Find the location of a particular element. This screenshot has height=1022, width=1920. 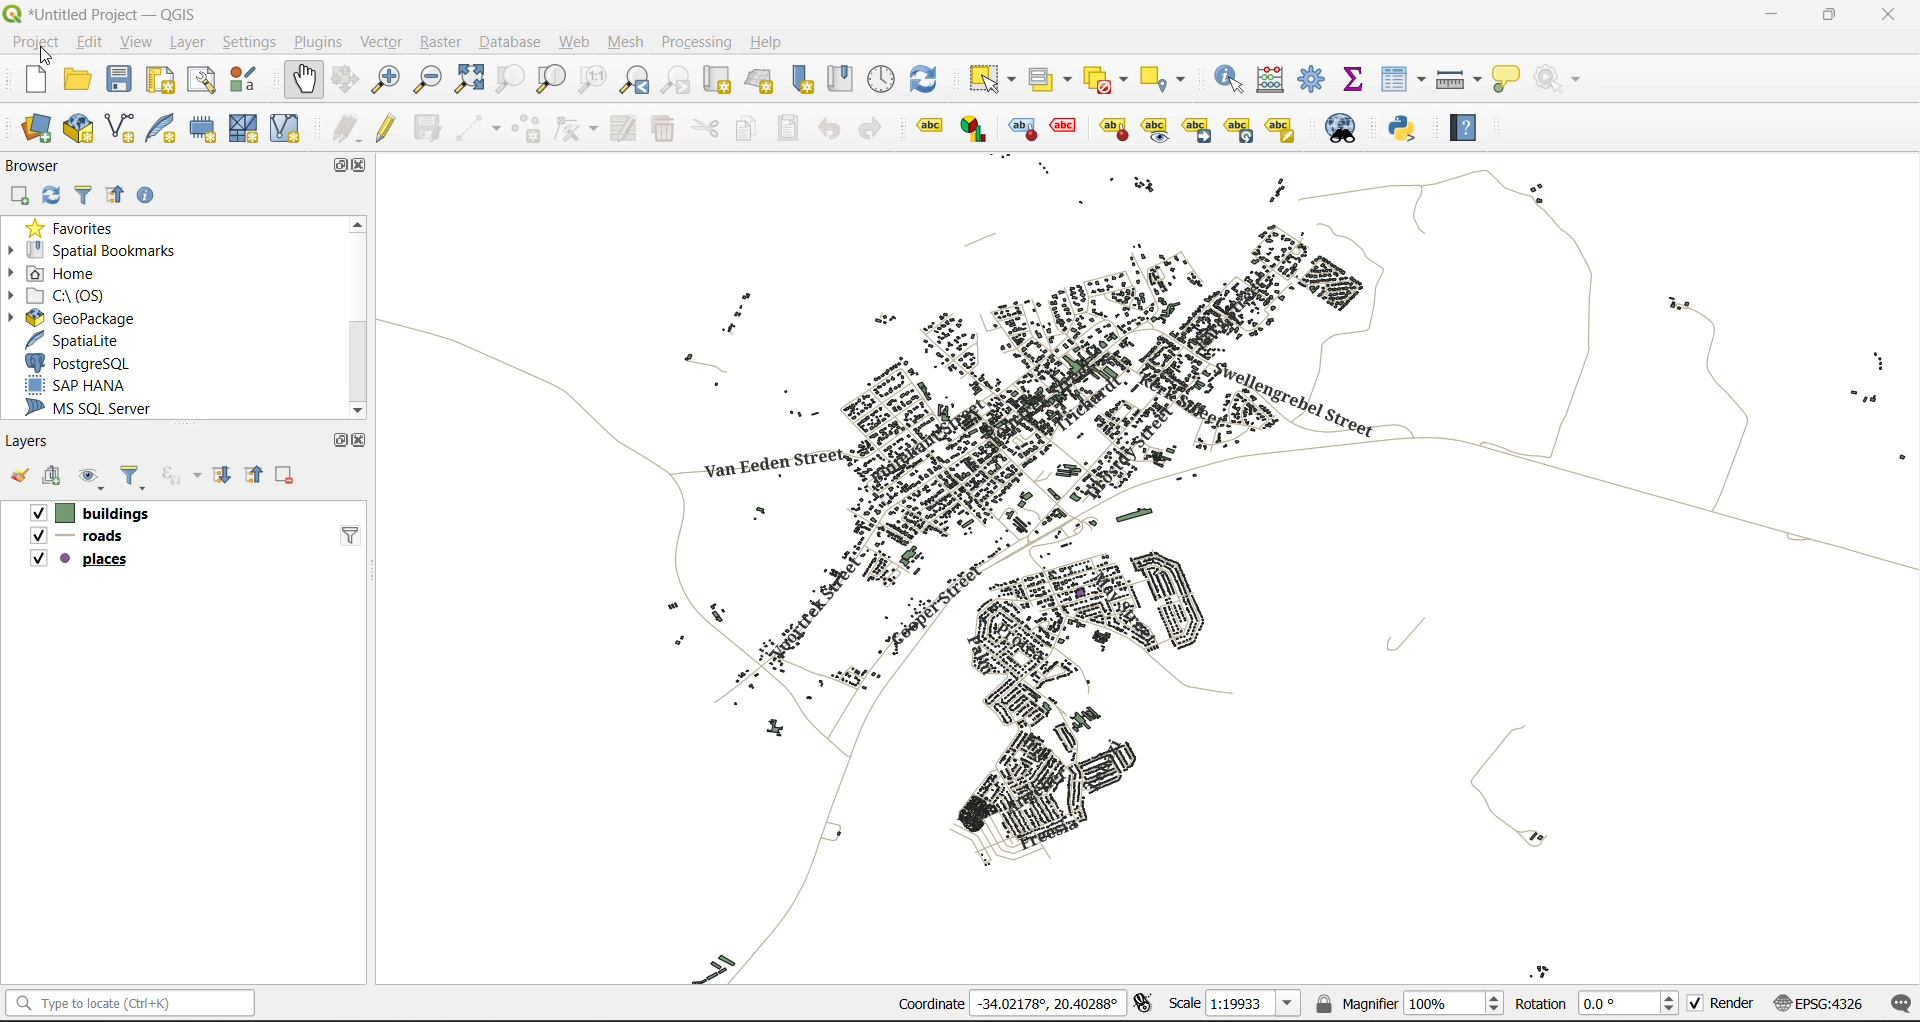

print layout is located at coordinates (157, 78).